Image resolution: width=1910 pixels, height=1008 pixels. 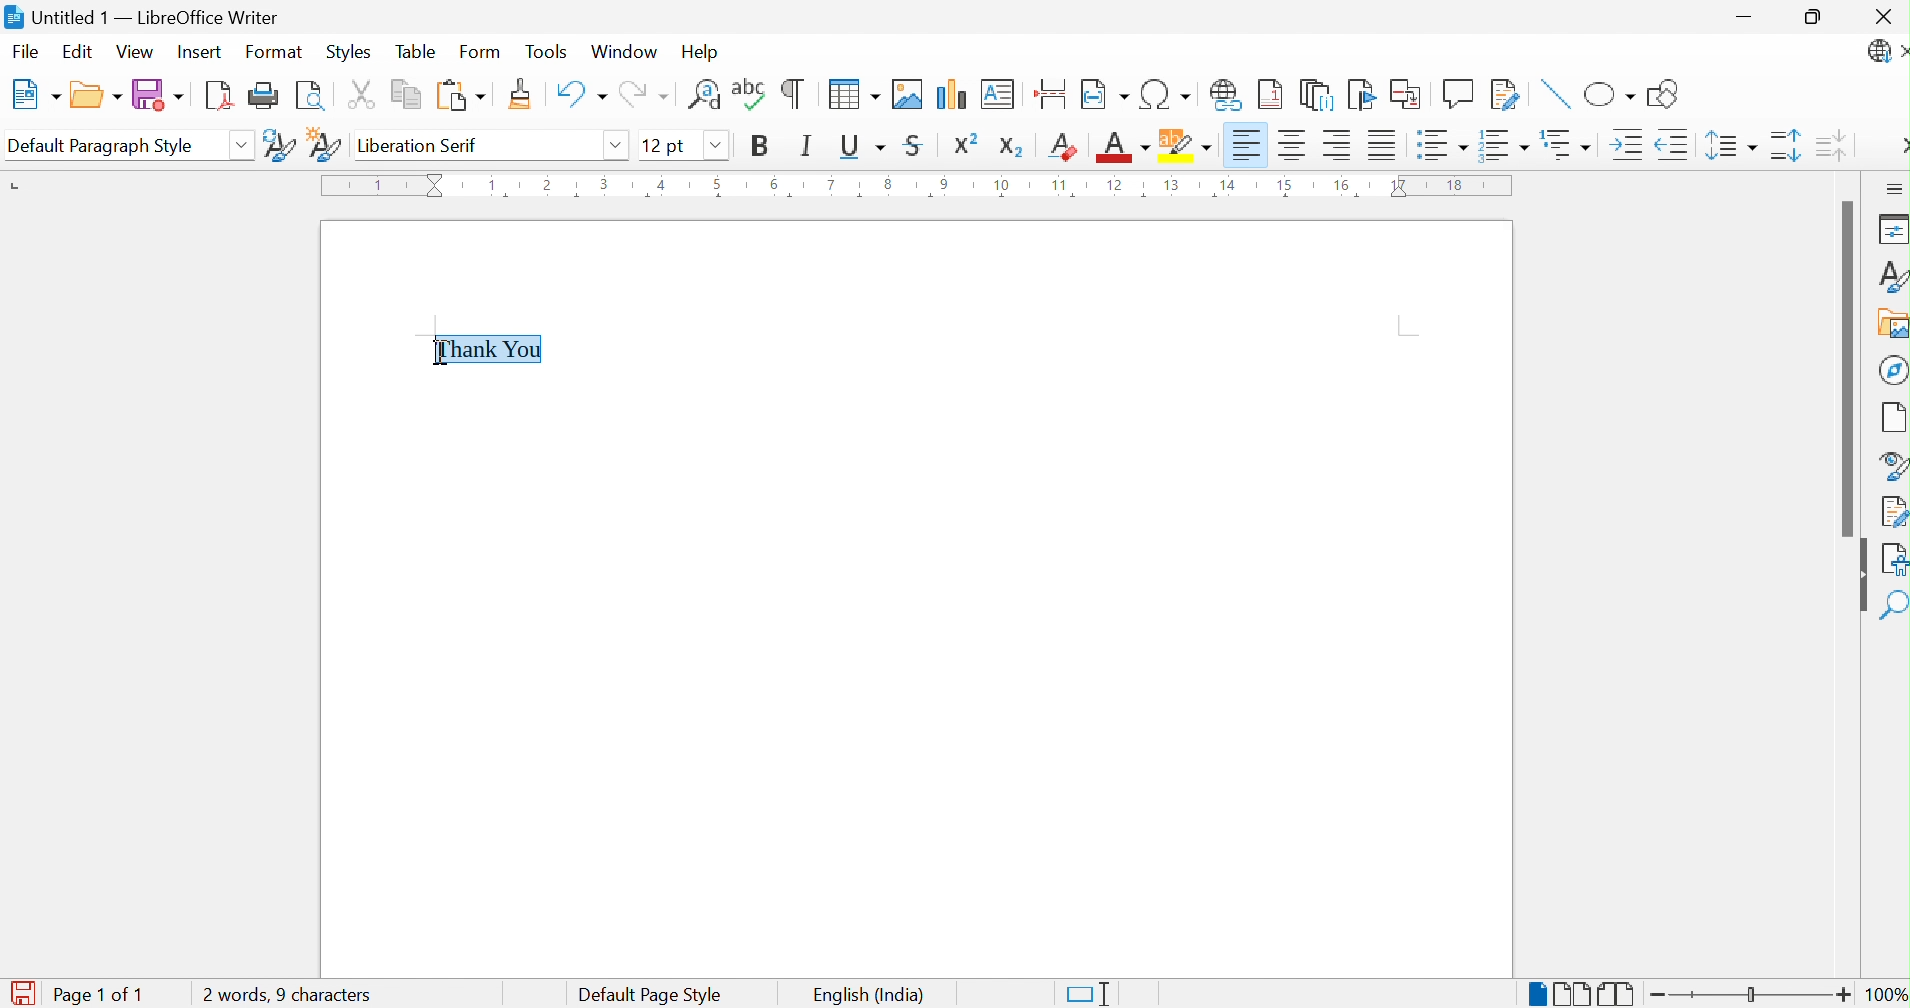 What do you see at coordinates (1746, 17) in the screenshot?
I see `Minimize` at bounding box center [1746, 17].